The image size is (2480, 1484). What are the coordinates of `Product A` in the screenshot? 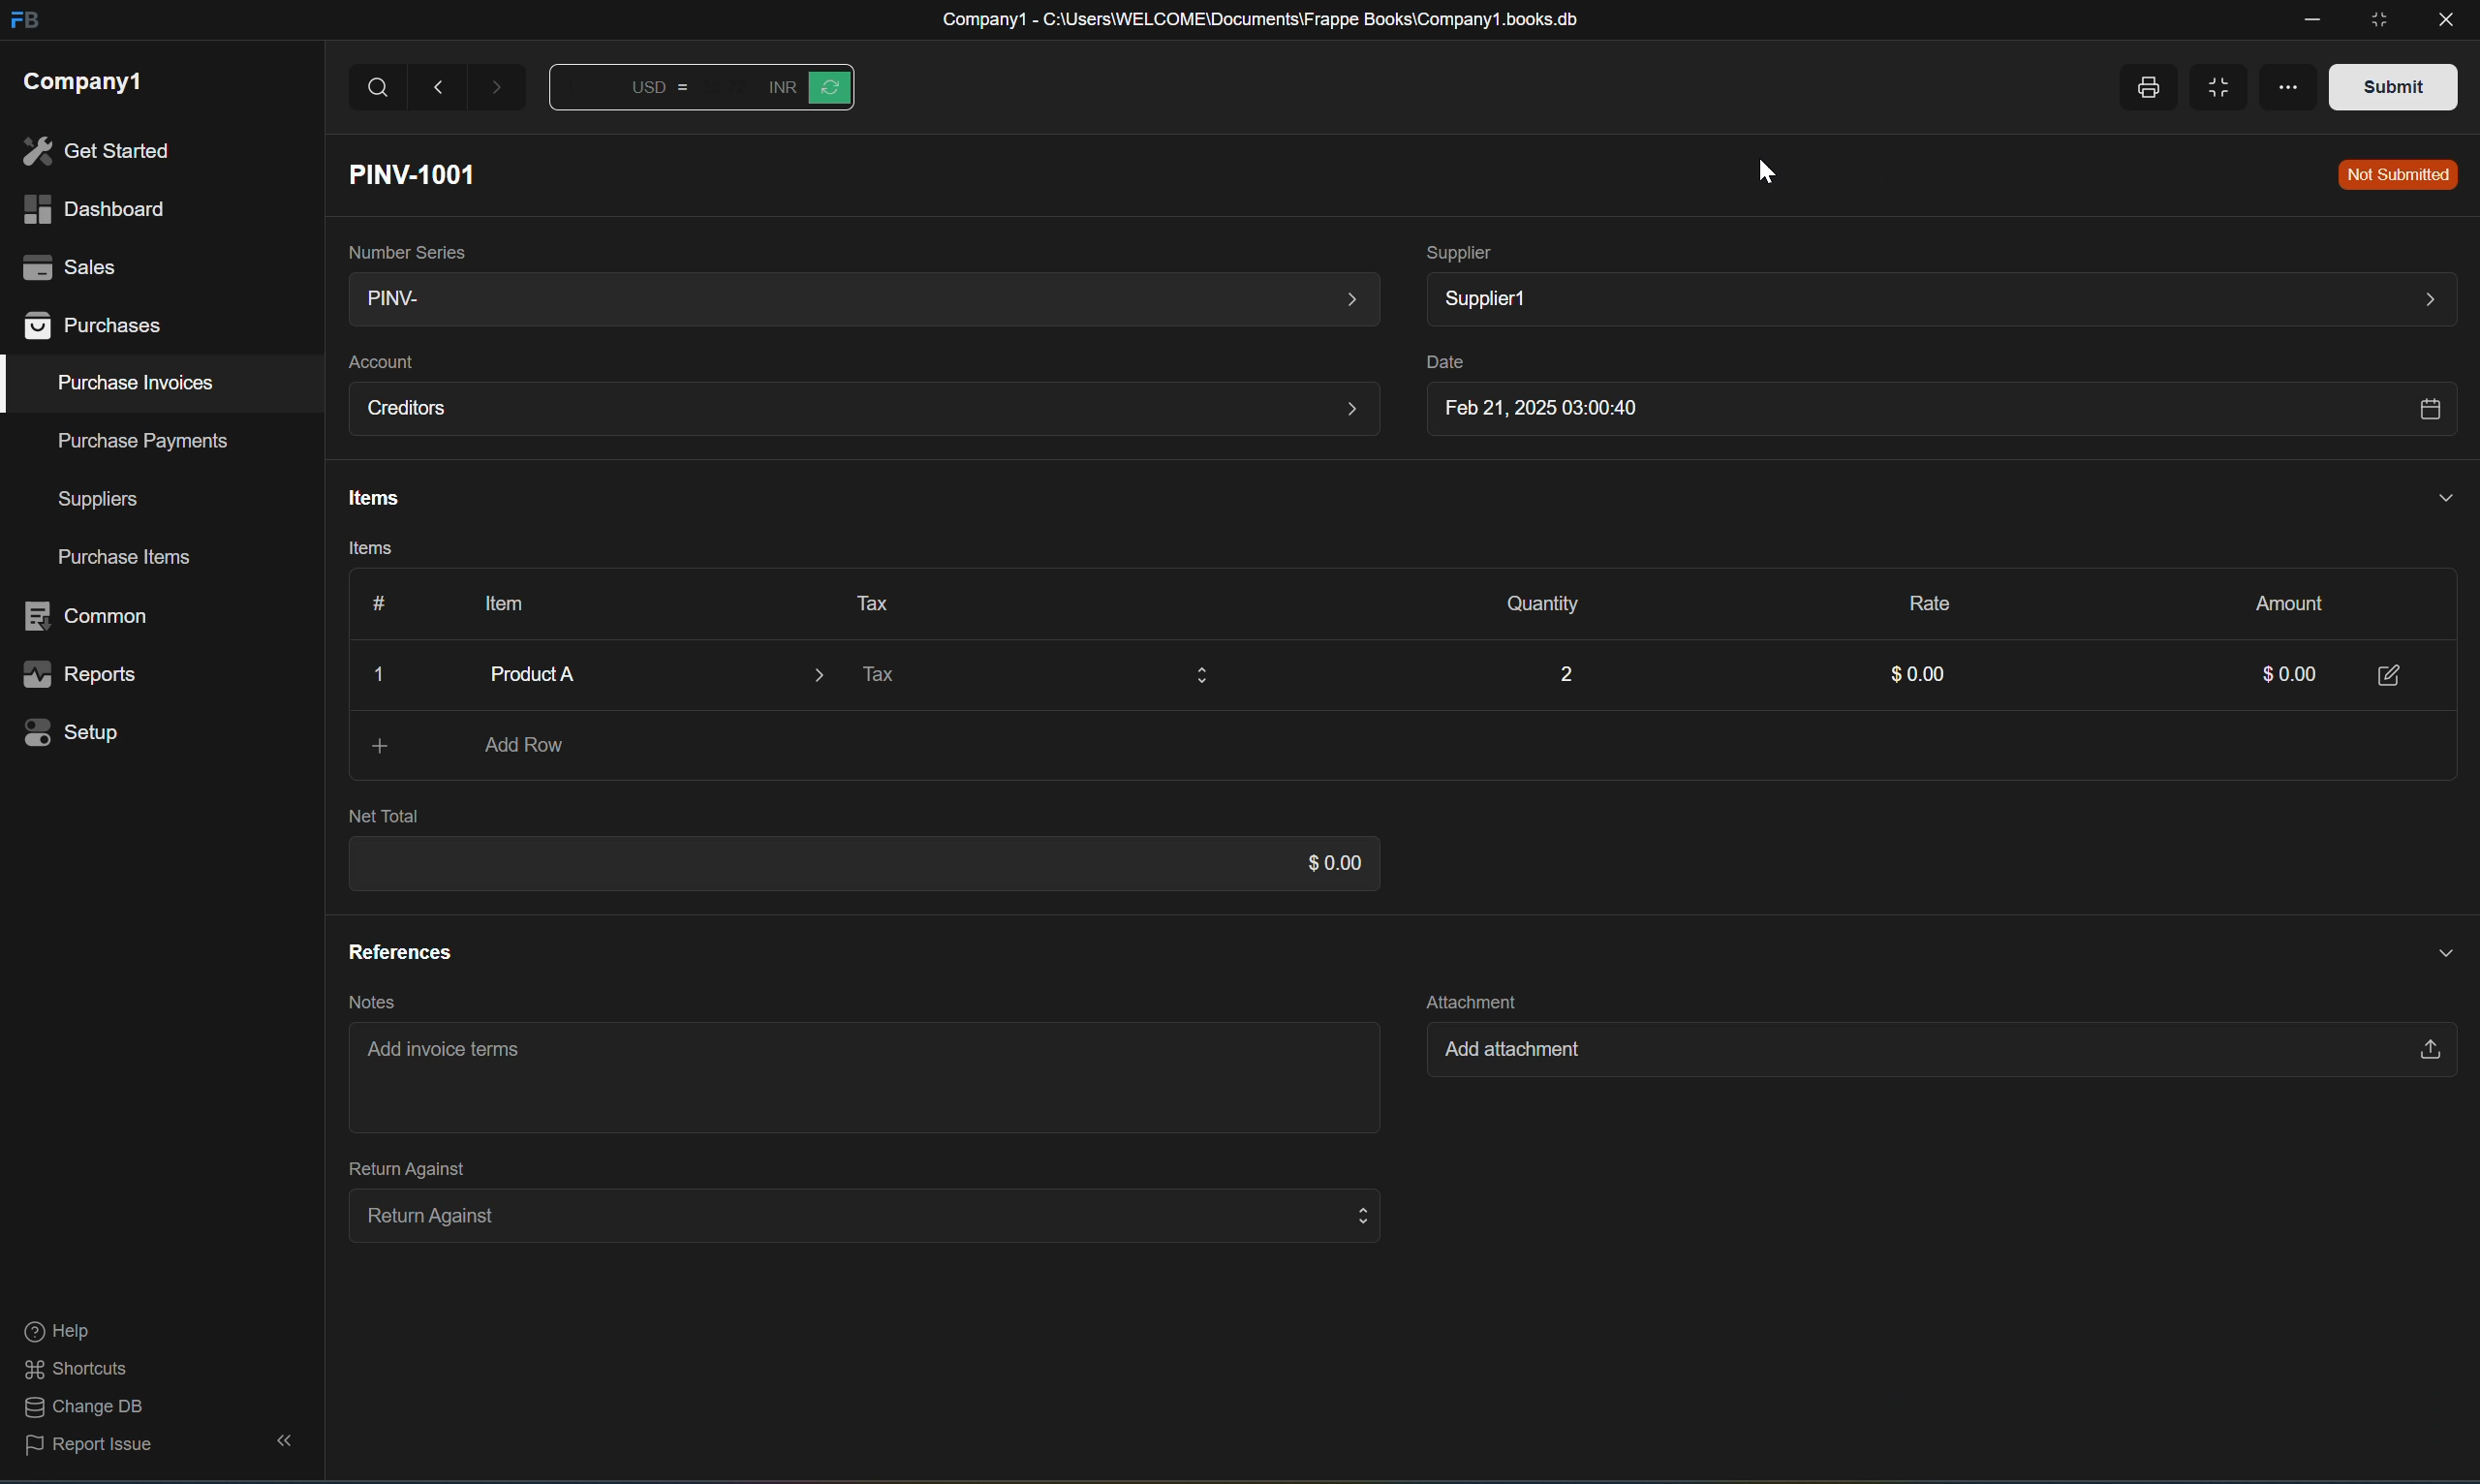 It's located at (636, 674).